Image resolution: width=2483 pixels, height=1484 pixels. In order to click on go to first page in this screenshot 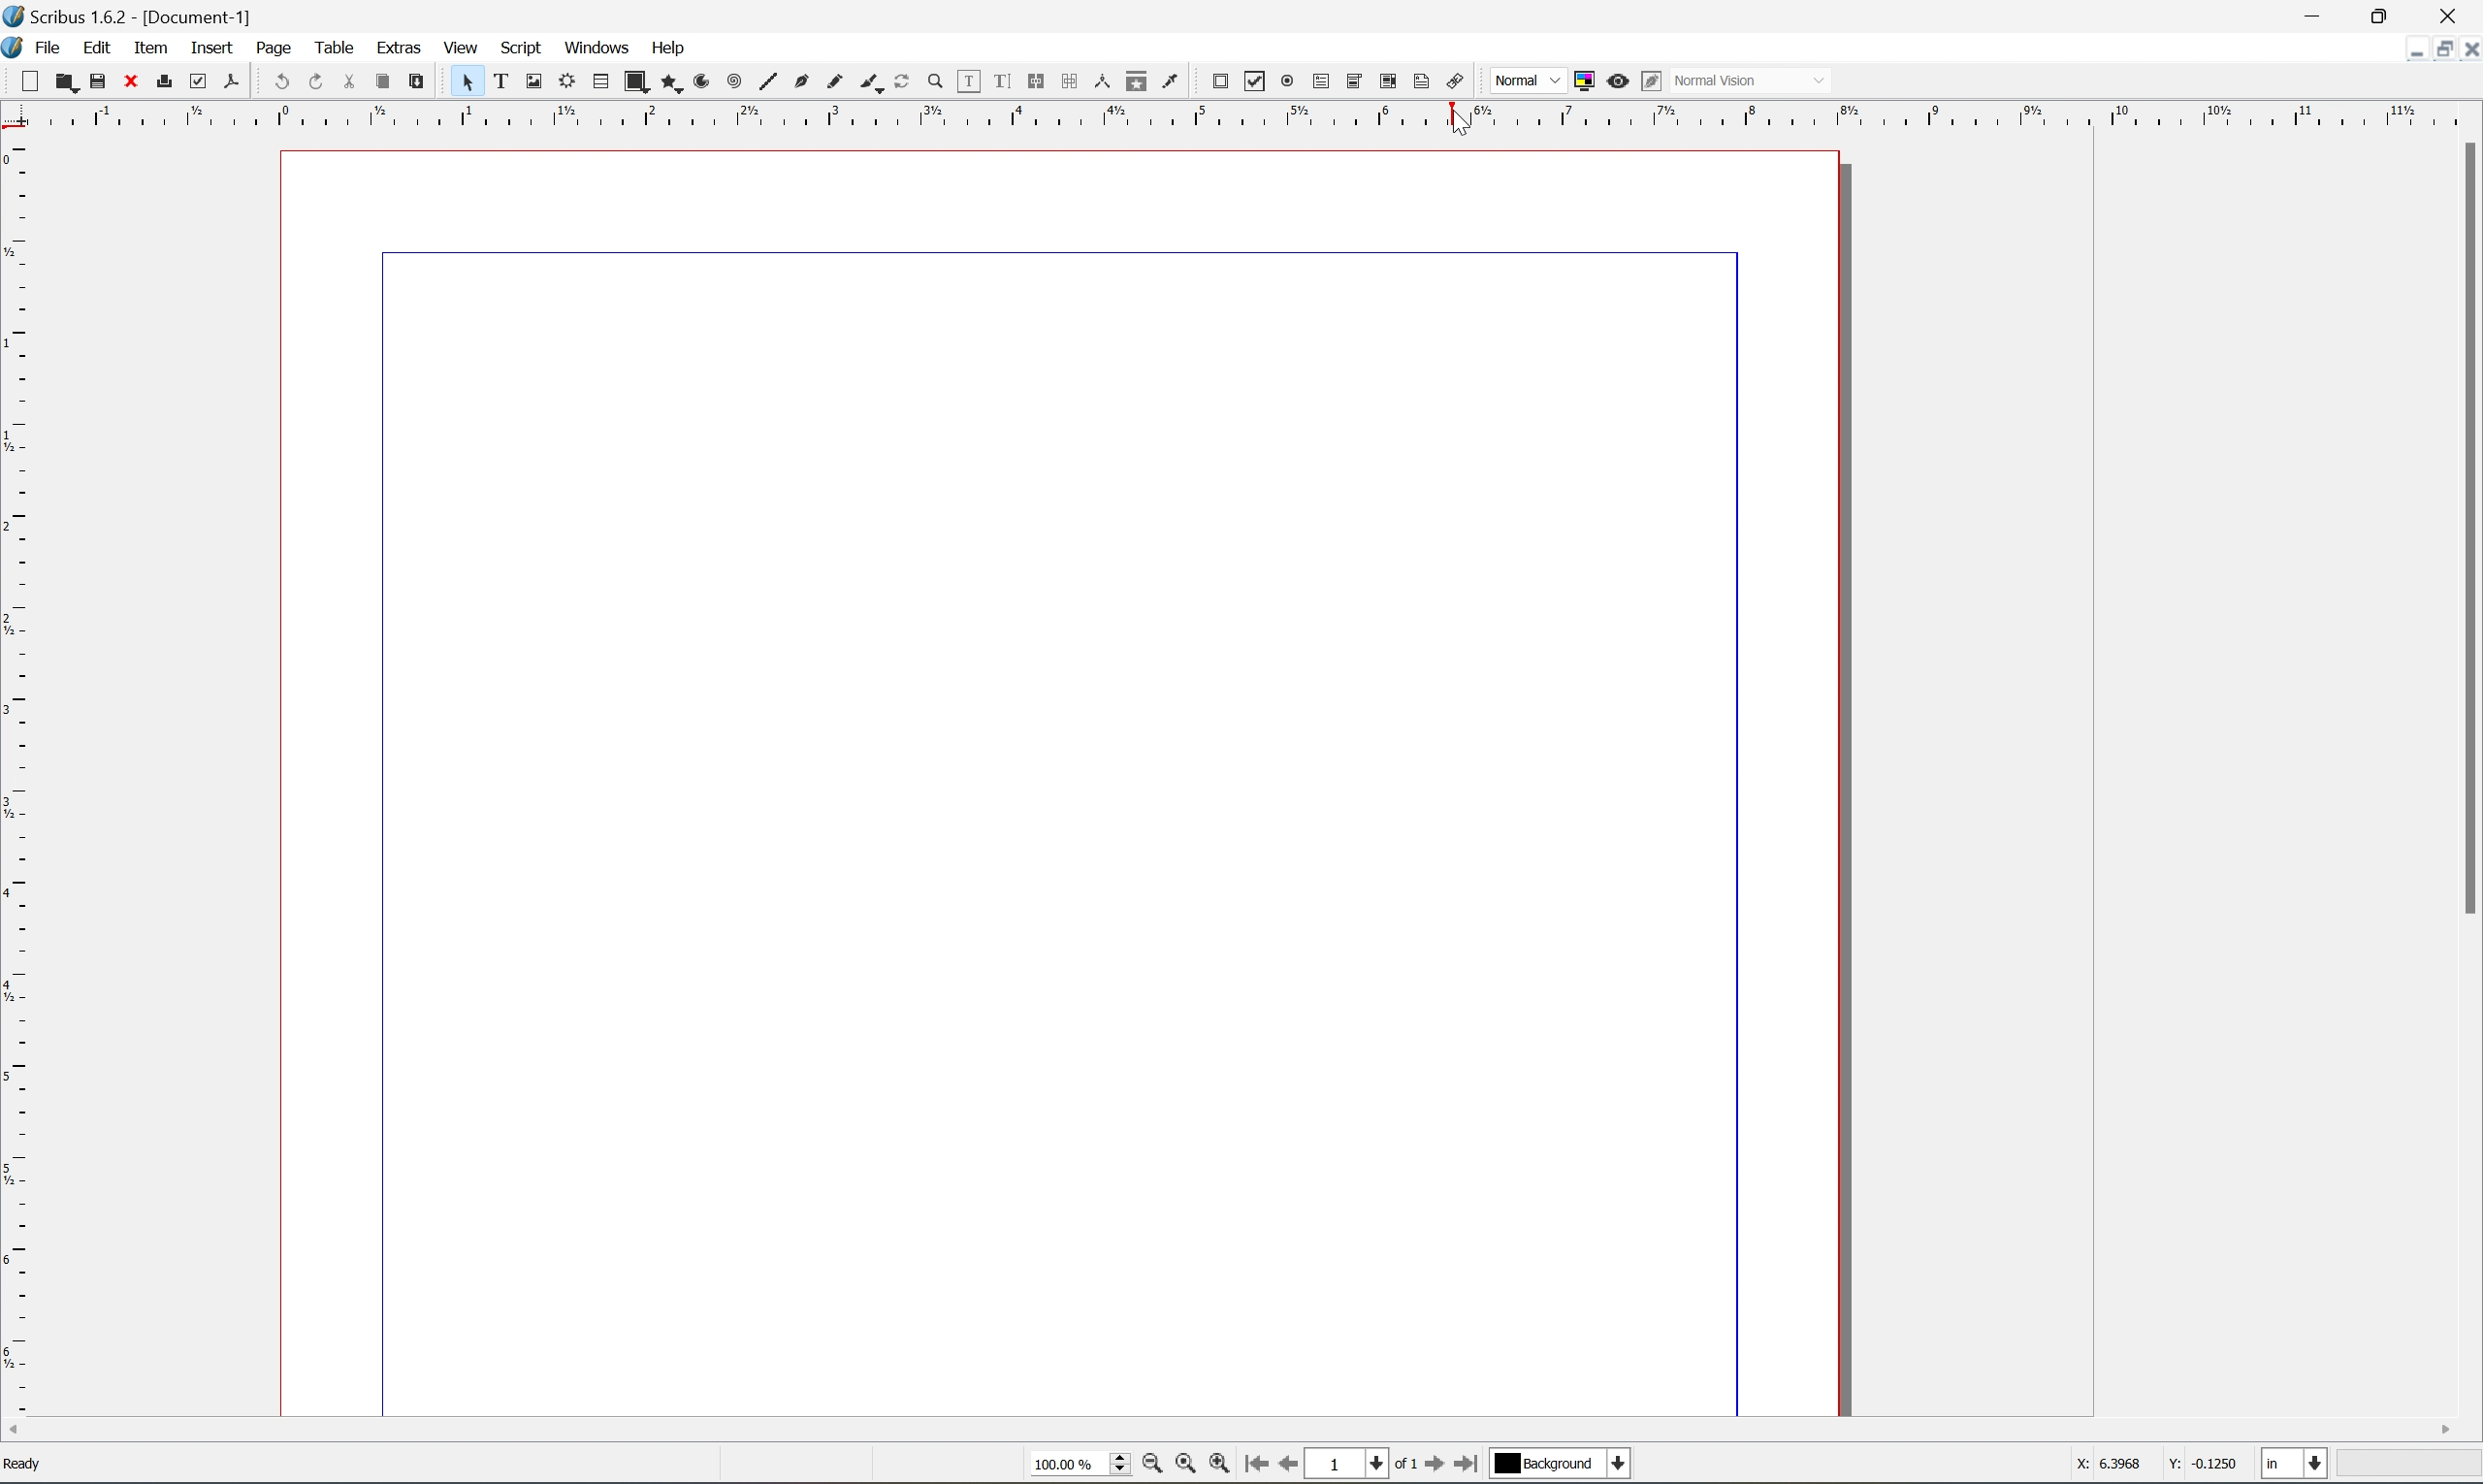, I will do `click(1259, 1467)`.